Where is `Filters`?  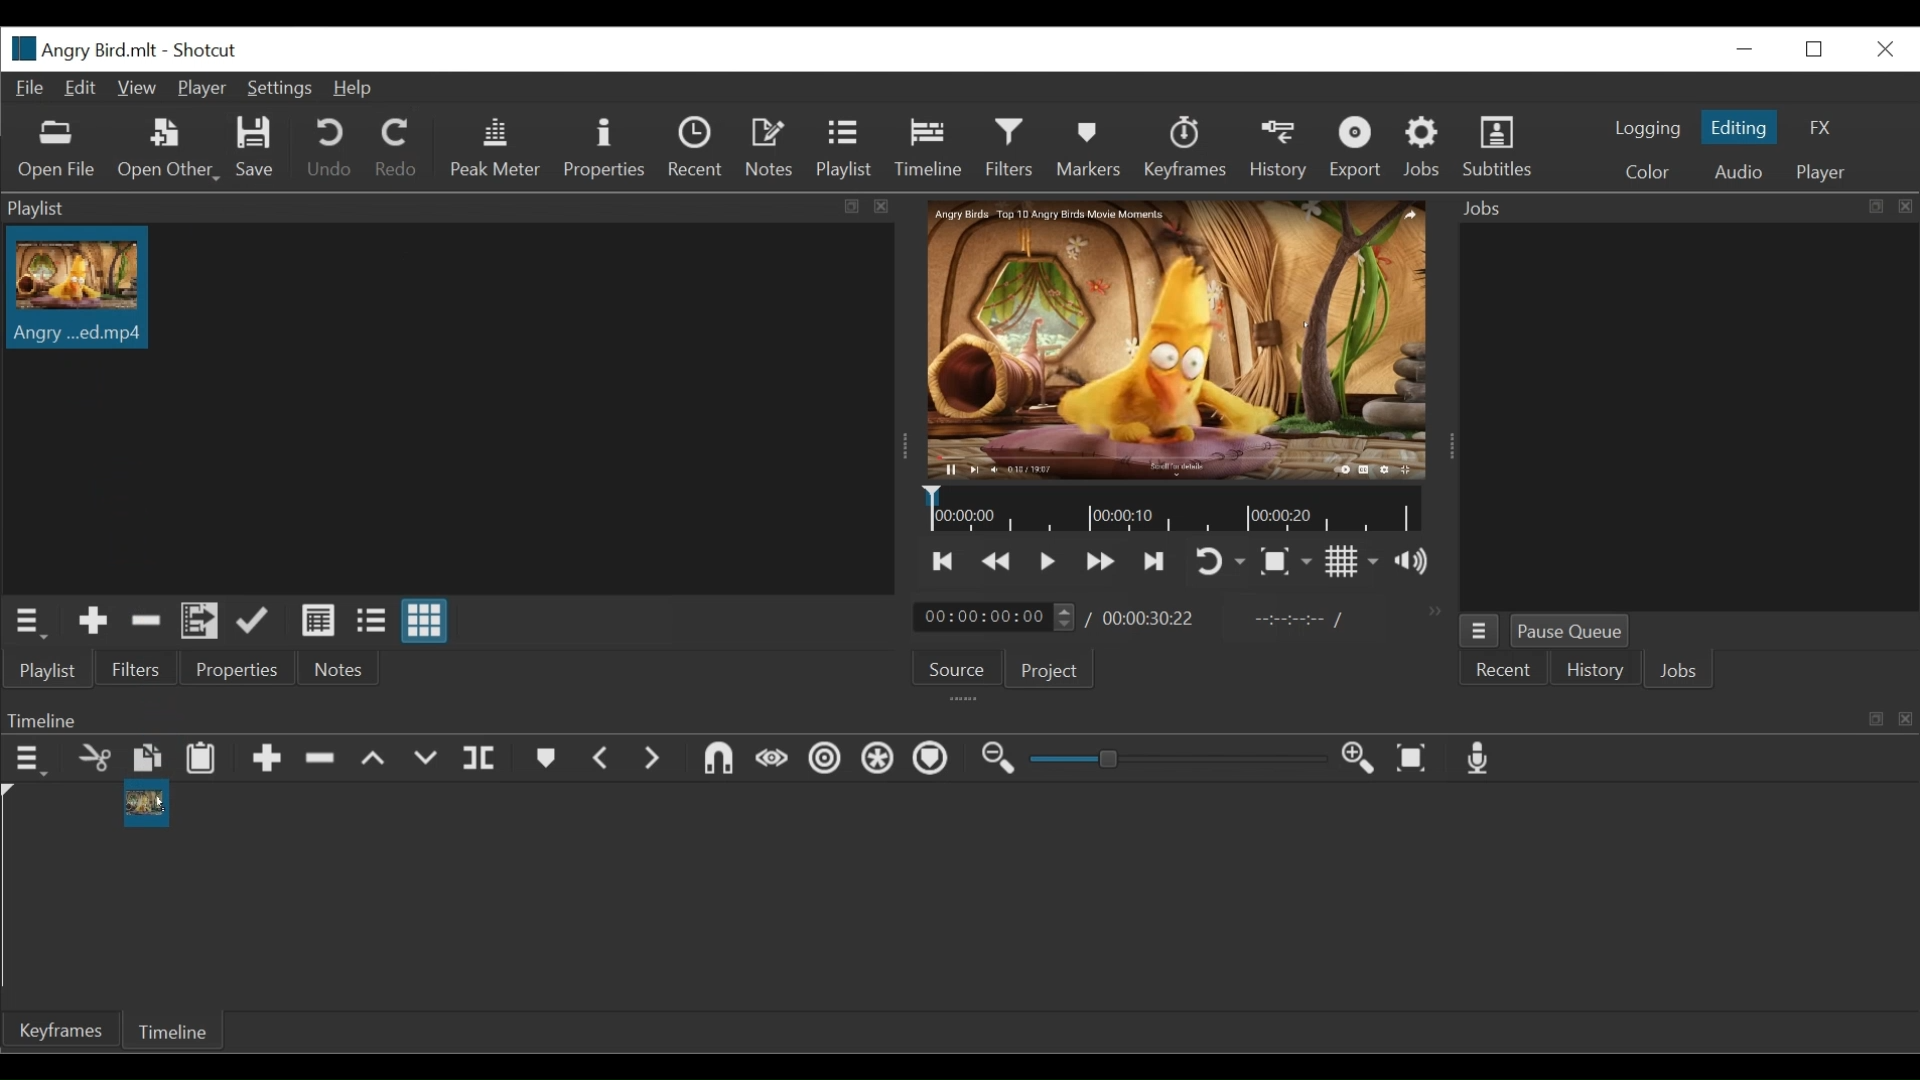 Filters is located at coordinates (134, 669).